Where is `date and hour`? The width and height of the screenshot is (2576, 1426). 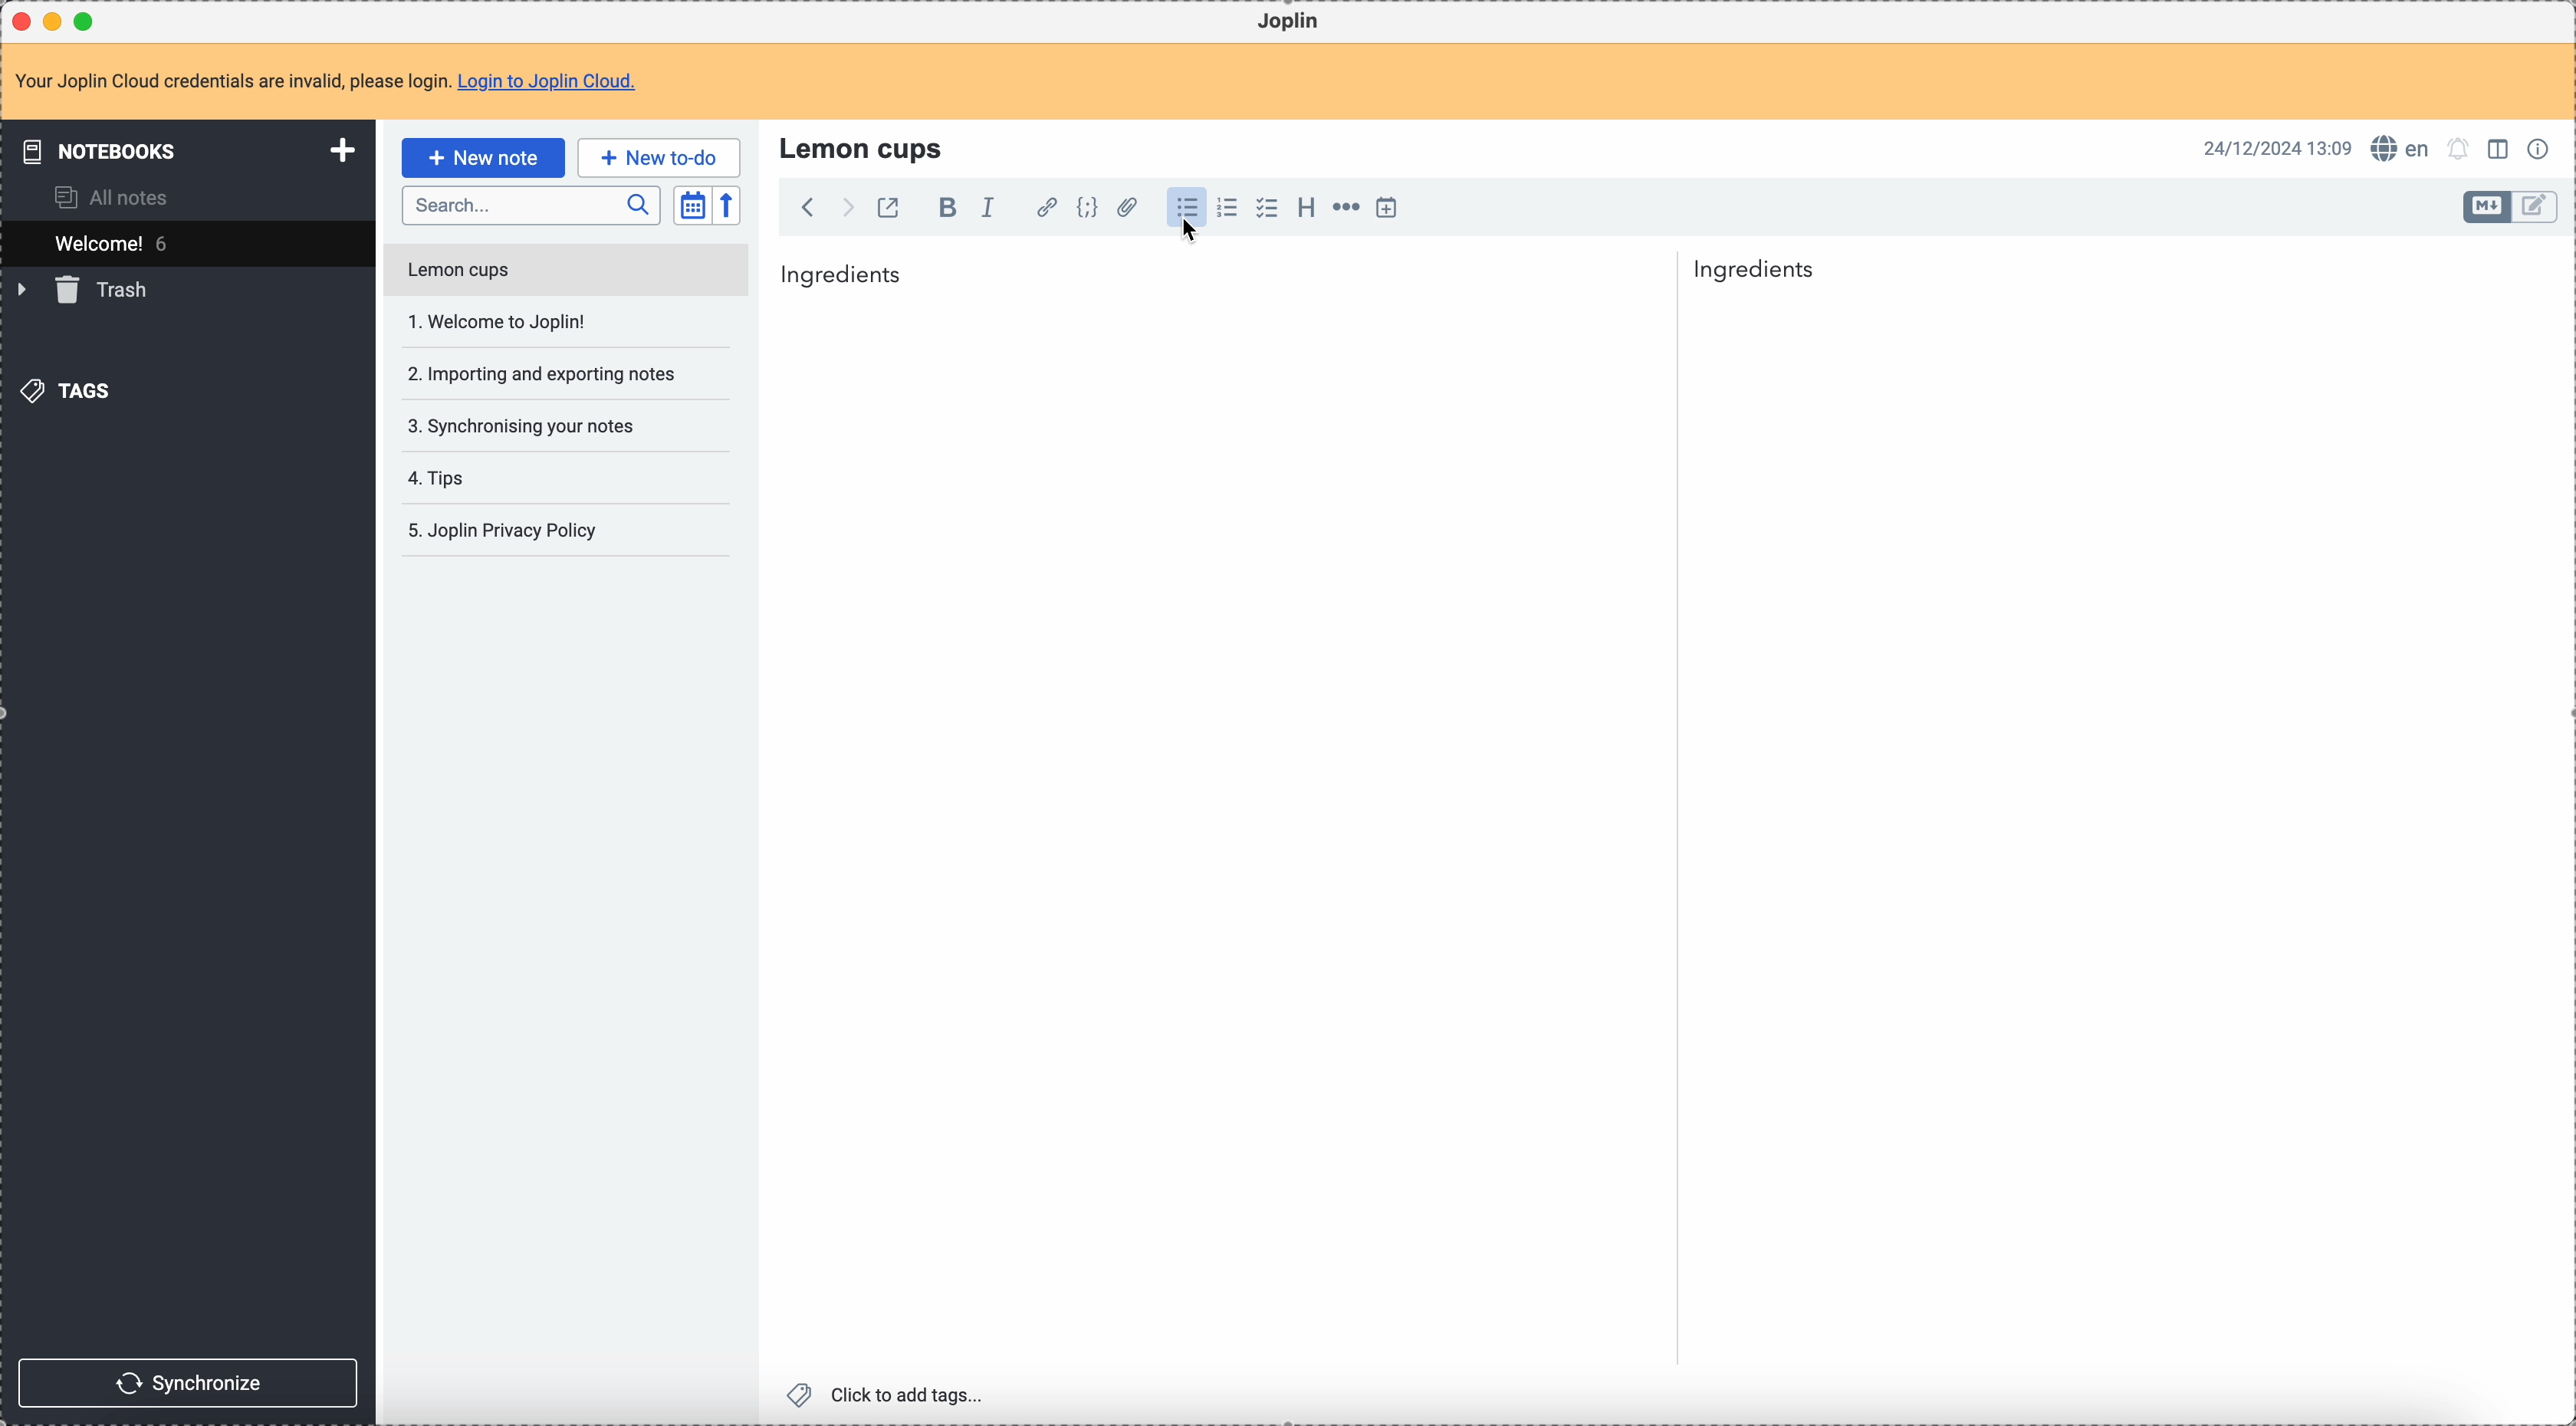
date and hour is located at coordinates (2278, 147).